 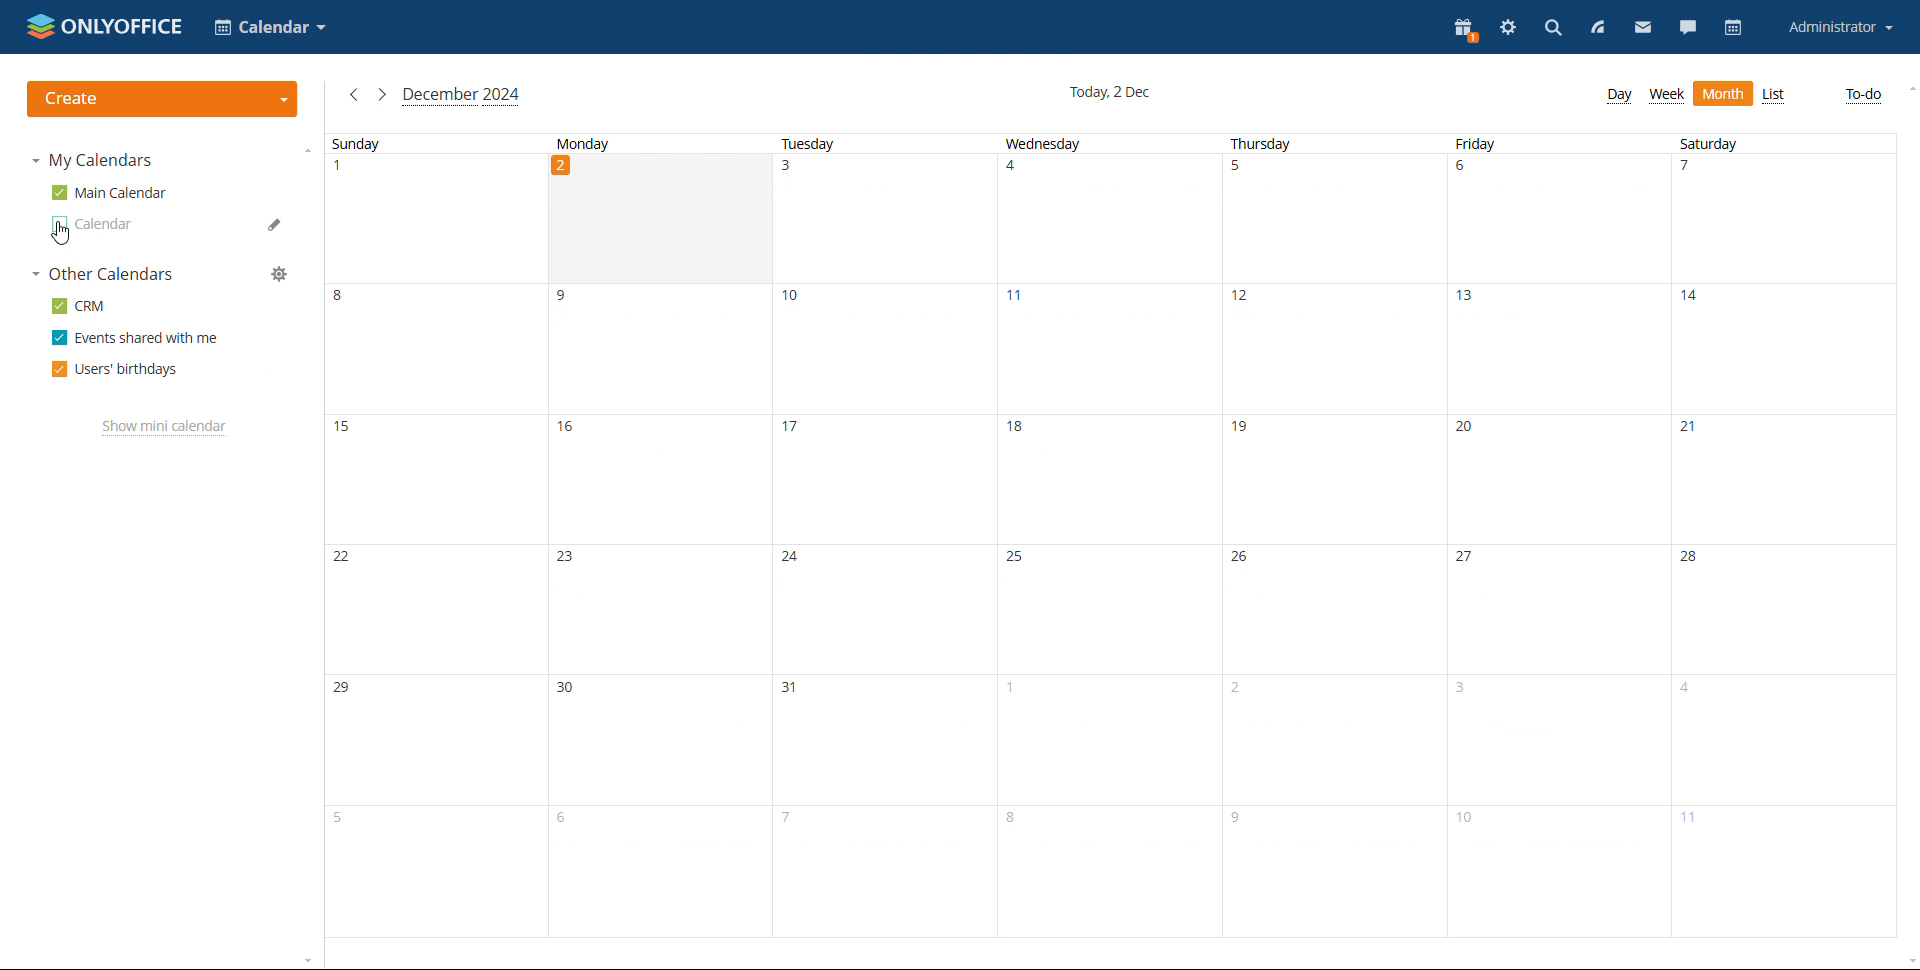 I want to click on cursor, so click(x=68, y=237).